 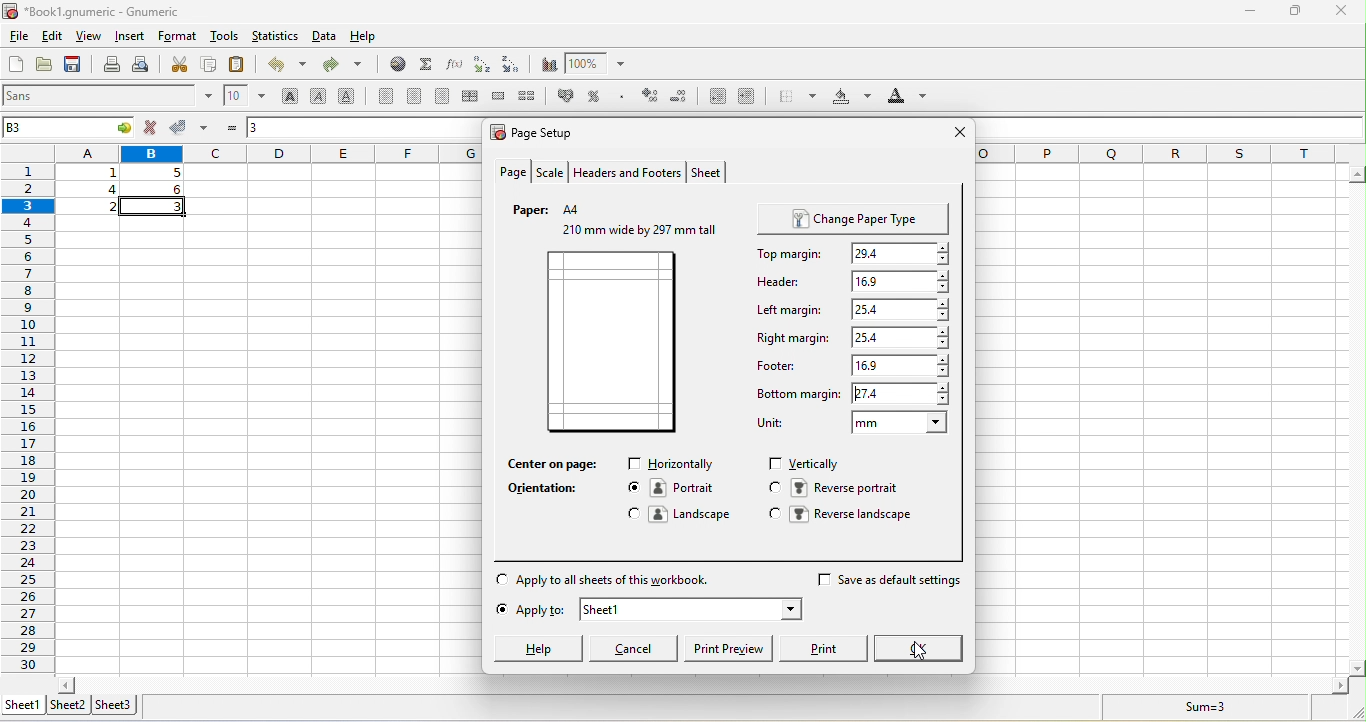 What do you see at coordinates (786, 254) in the screenshot?
I see `top mergine` at bounding box center [786, 254].